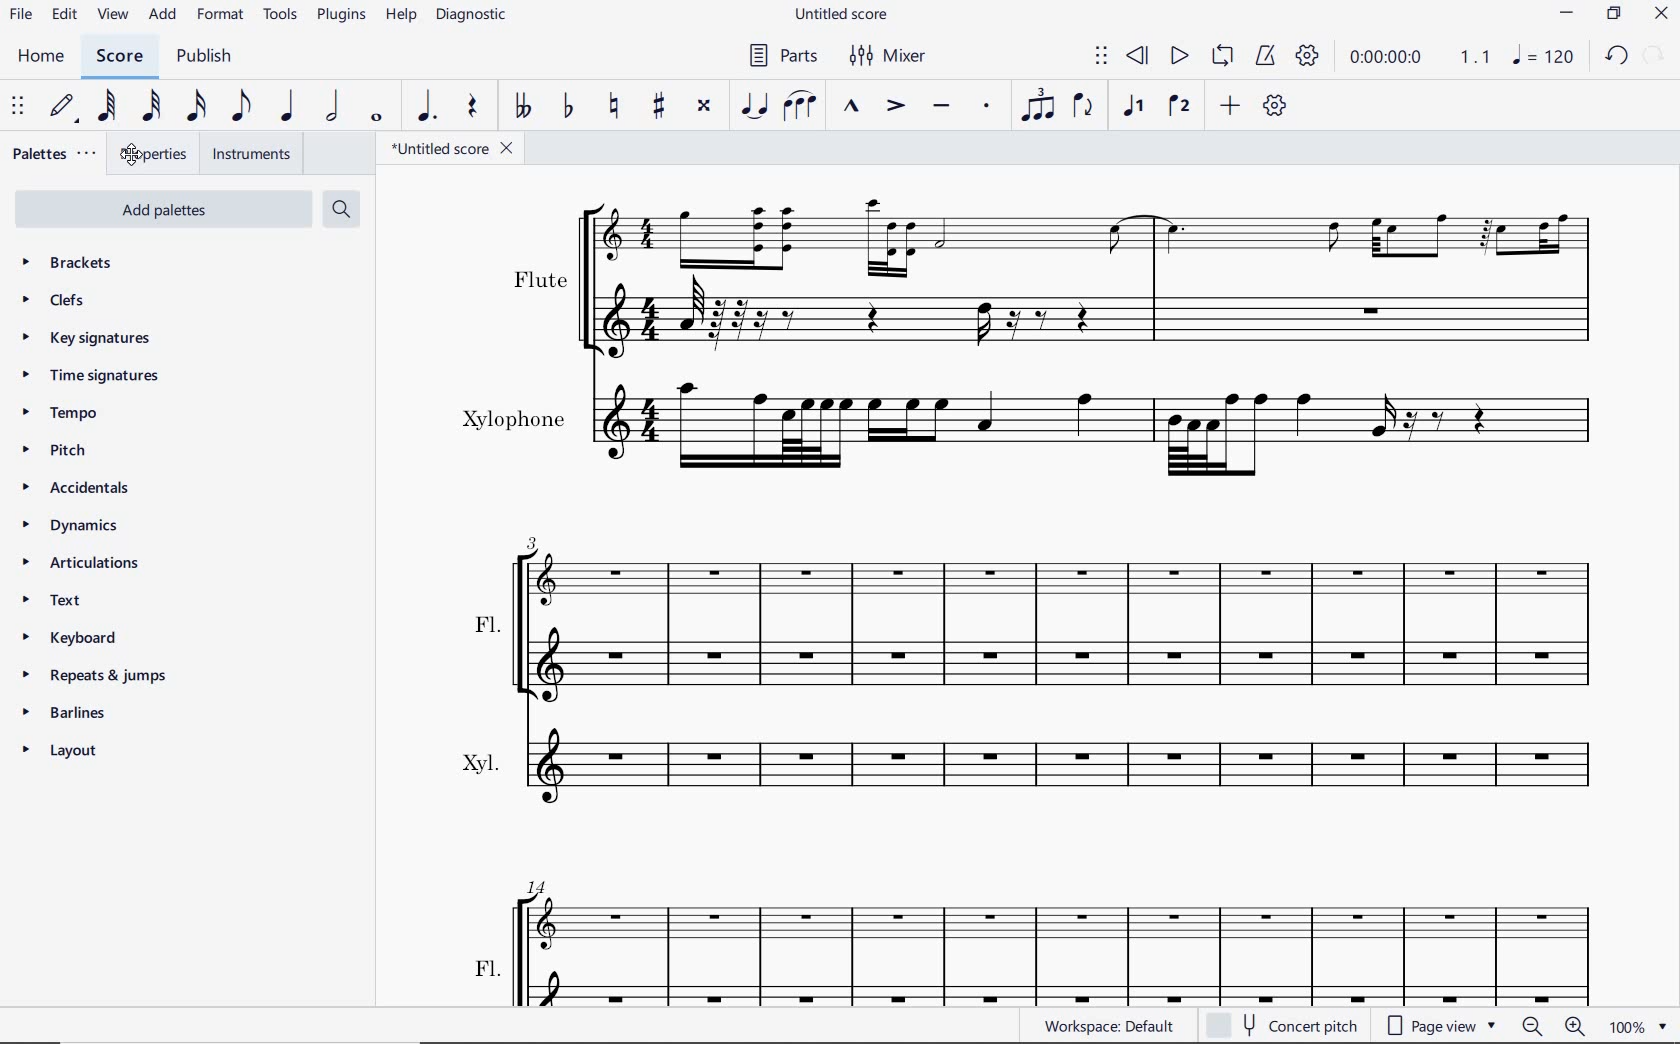 The width and height of the screenshot is (1680, 1044). Describe the element at coordinates (1569, 13) in the screenshot. I see `MINIMIZE` at that location.